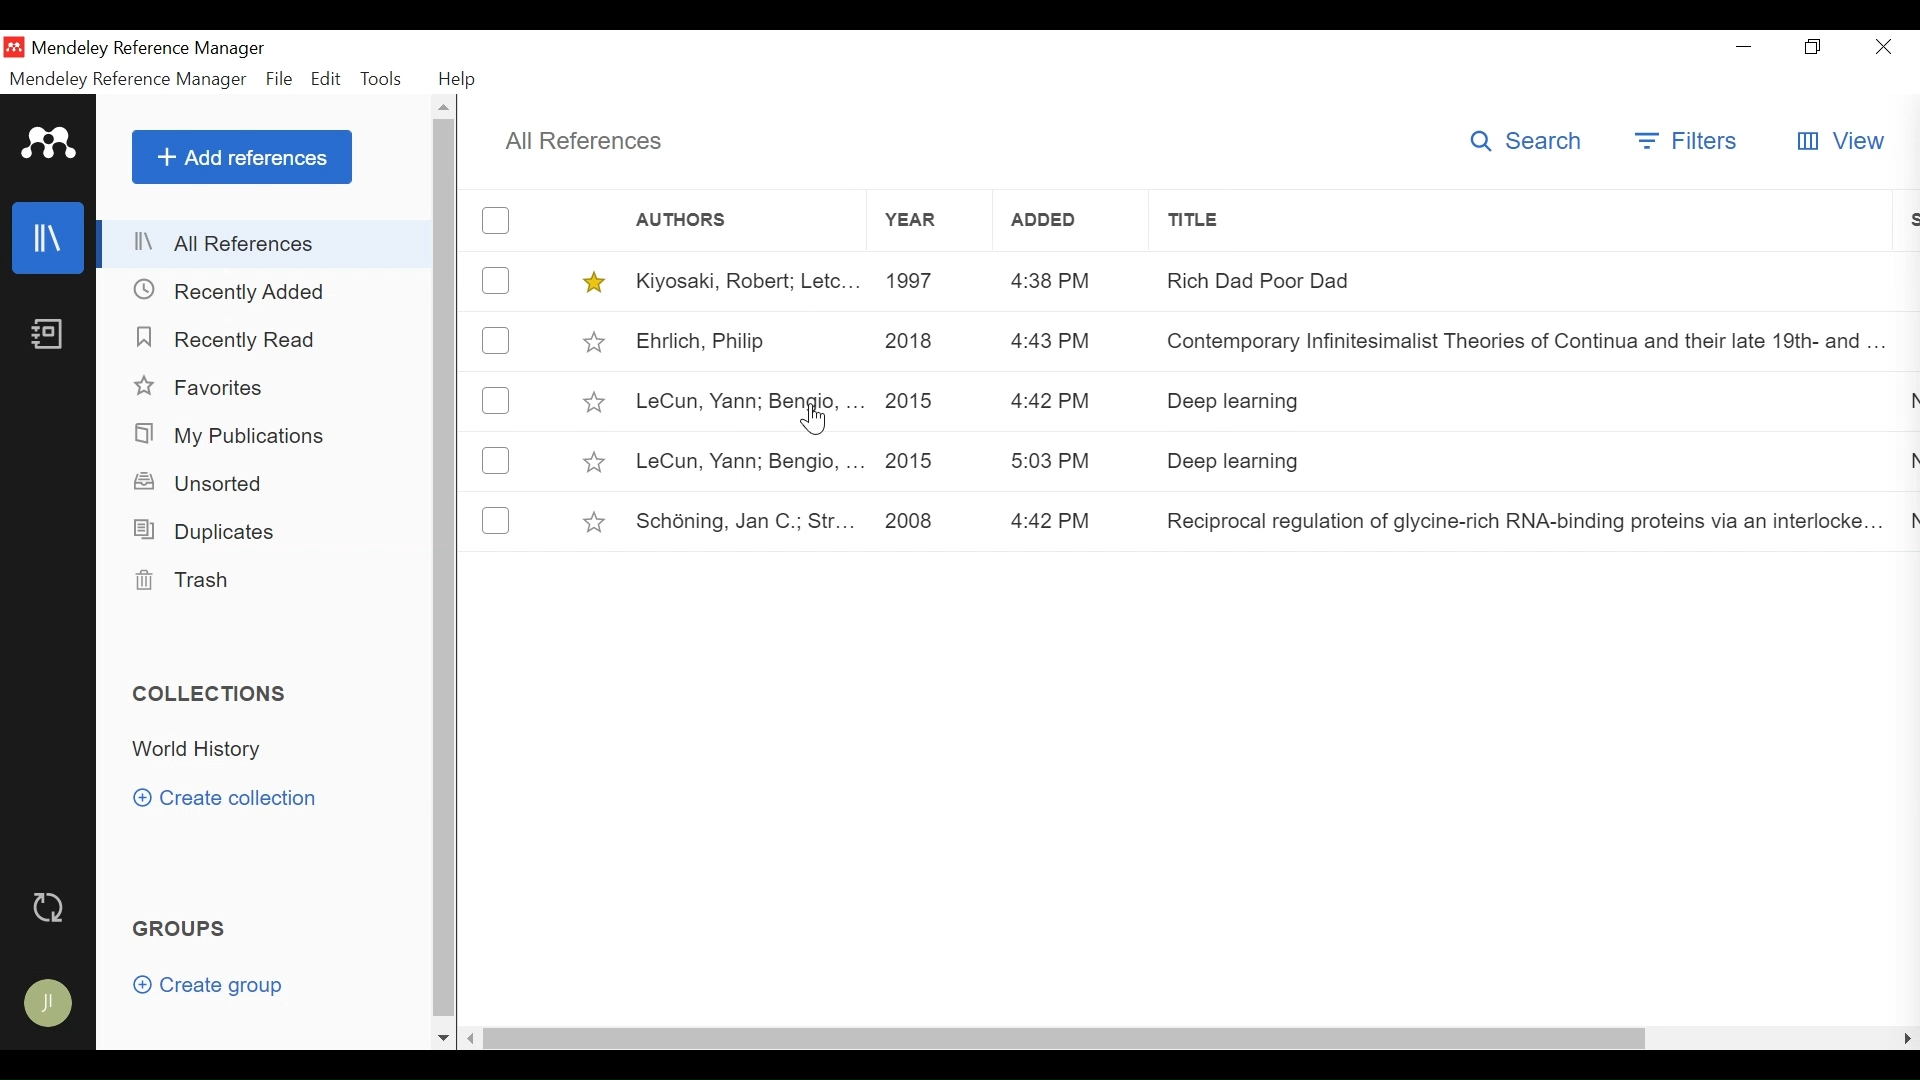  What do you see at coordinates (495, 460) in the screenshot?
I see `(un)select` at bounding box center [495, 460].